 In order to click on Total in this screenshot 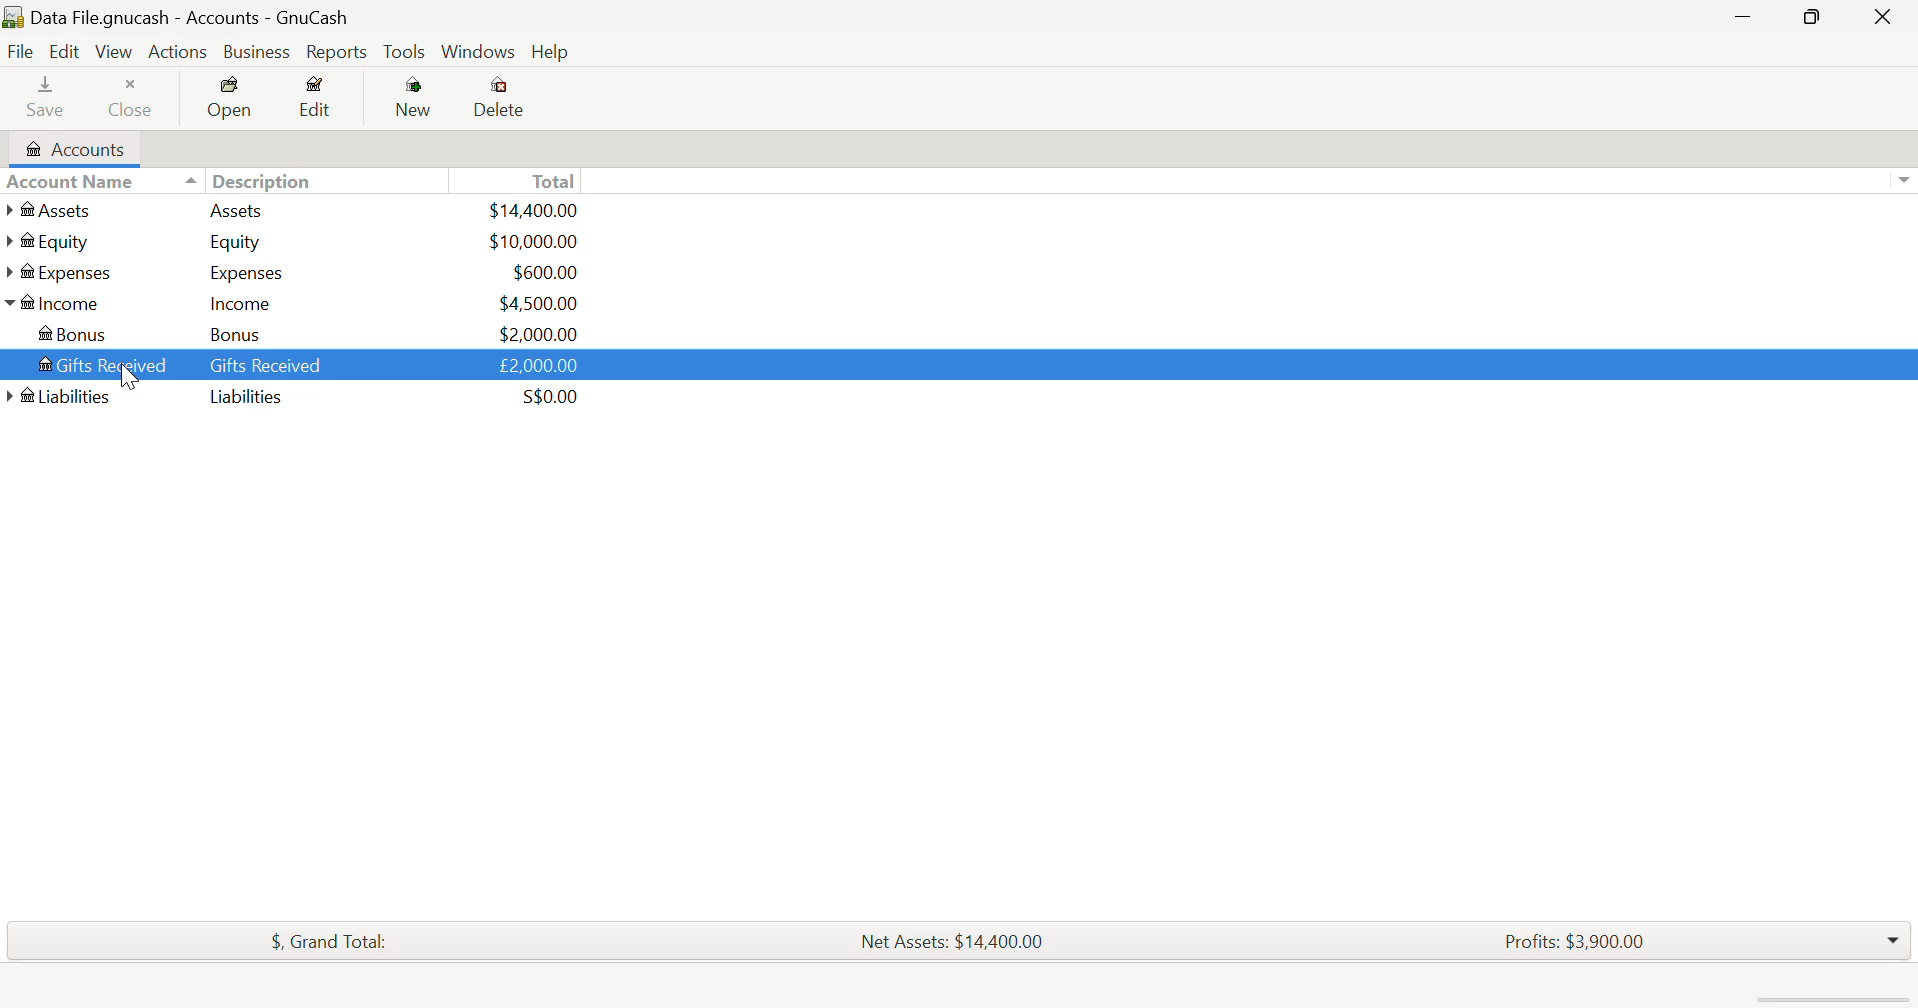, I will do `click(328, 942)`.